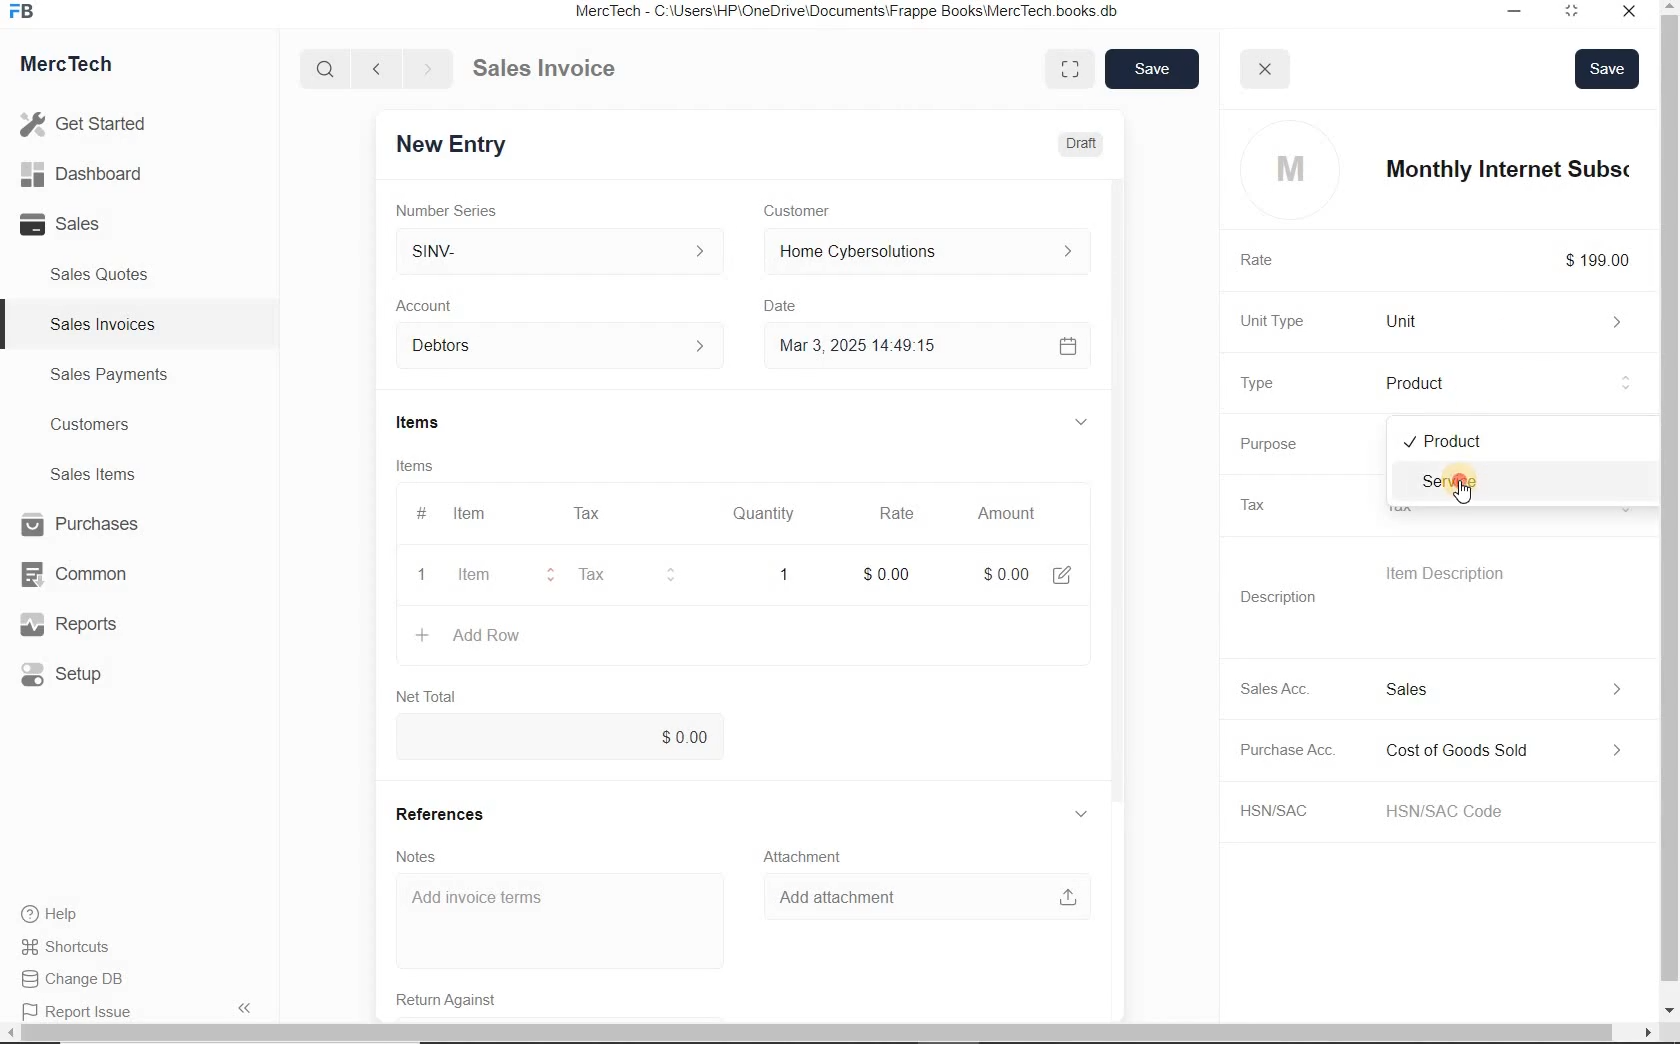 This screenshot has height=1044, width=1680. Describe the element at coordinates (931, 252) in the screenshot. I see `Home Cyber Solutions` at that location.